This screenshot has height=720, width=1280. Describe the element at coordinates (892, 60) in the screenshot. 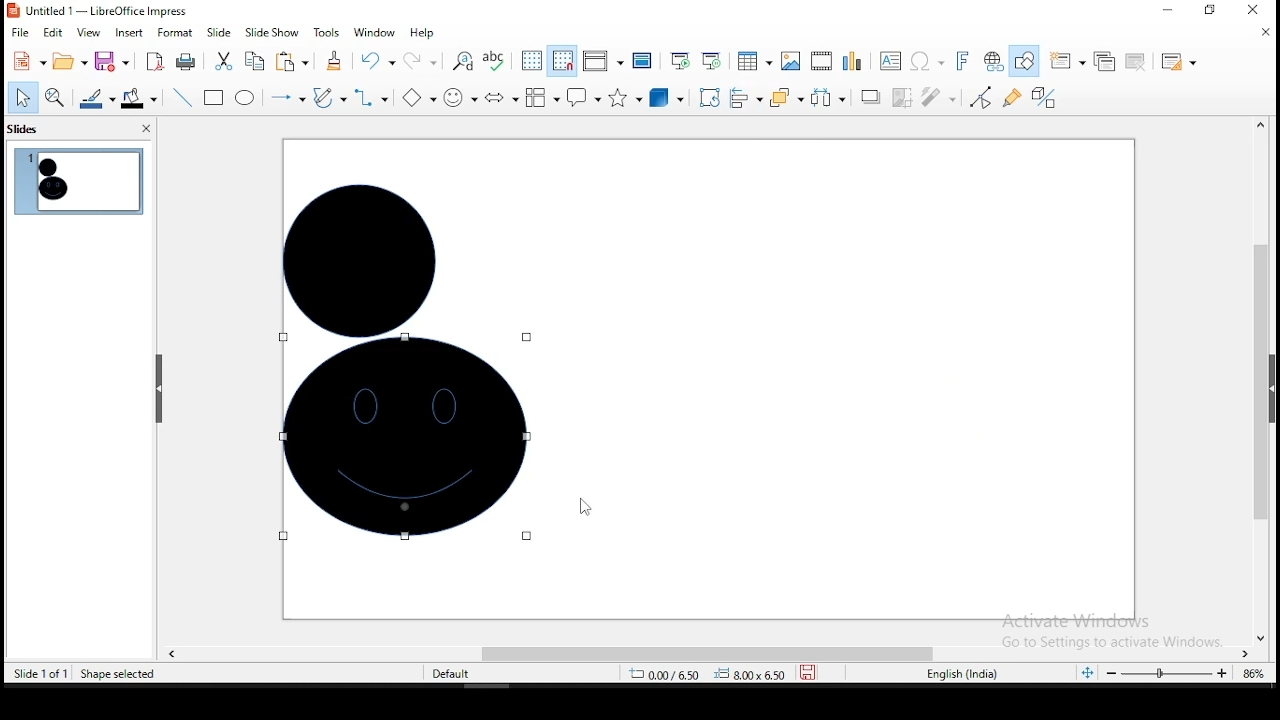

I see `text box` at that location.